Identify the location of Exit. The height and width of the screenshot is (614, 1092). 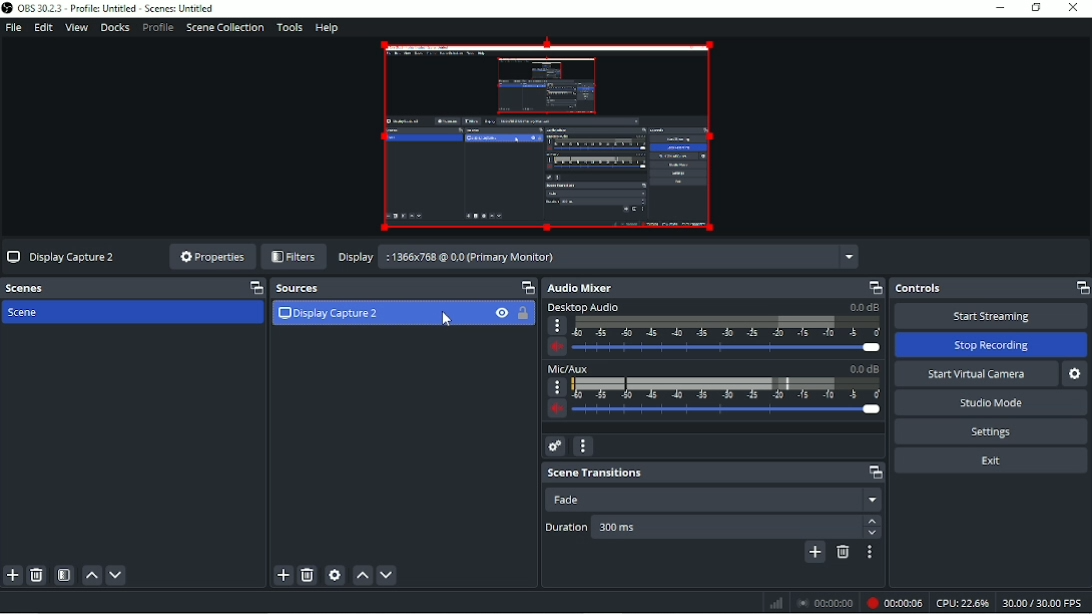
(990, 460).